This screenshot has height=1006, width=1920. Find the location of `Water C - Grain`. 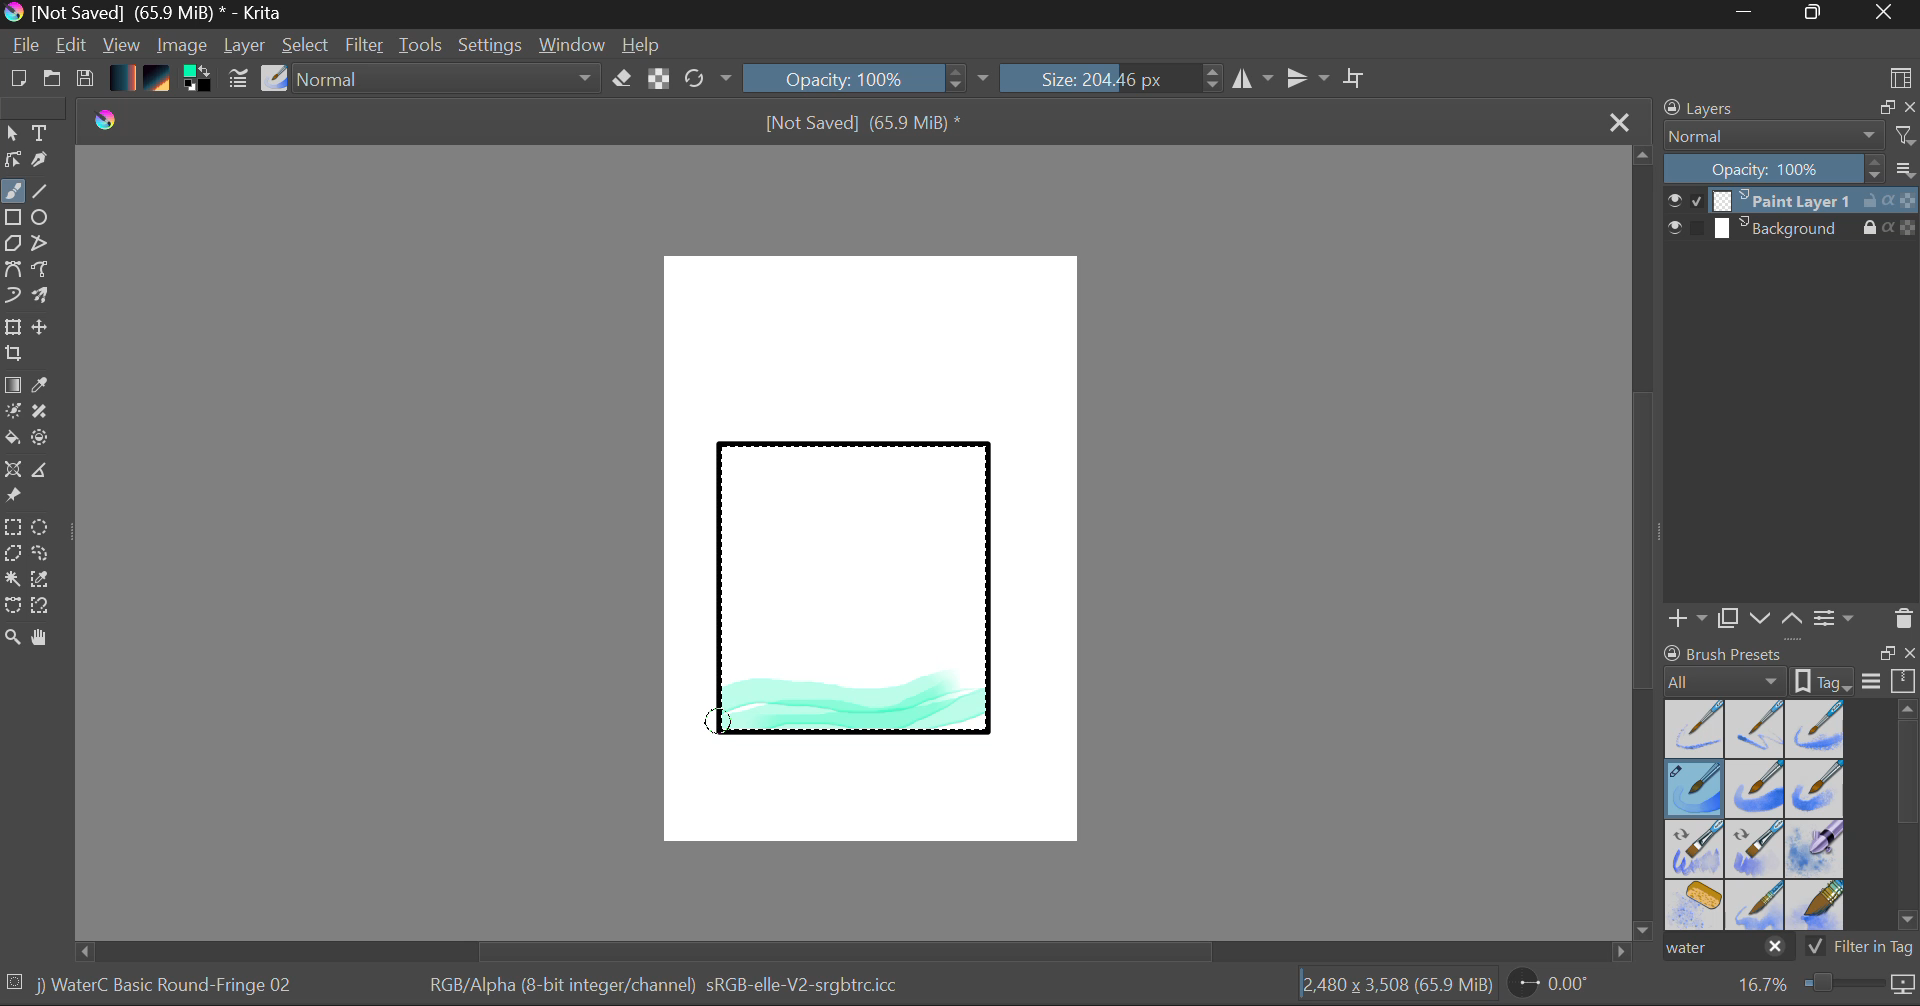

Water C - Grain is located at coordinates (1756, 790).